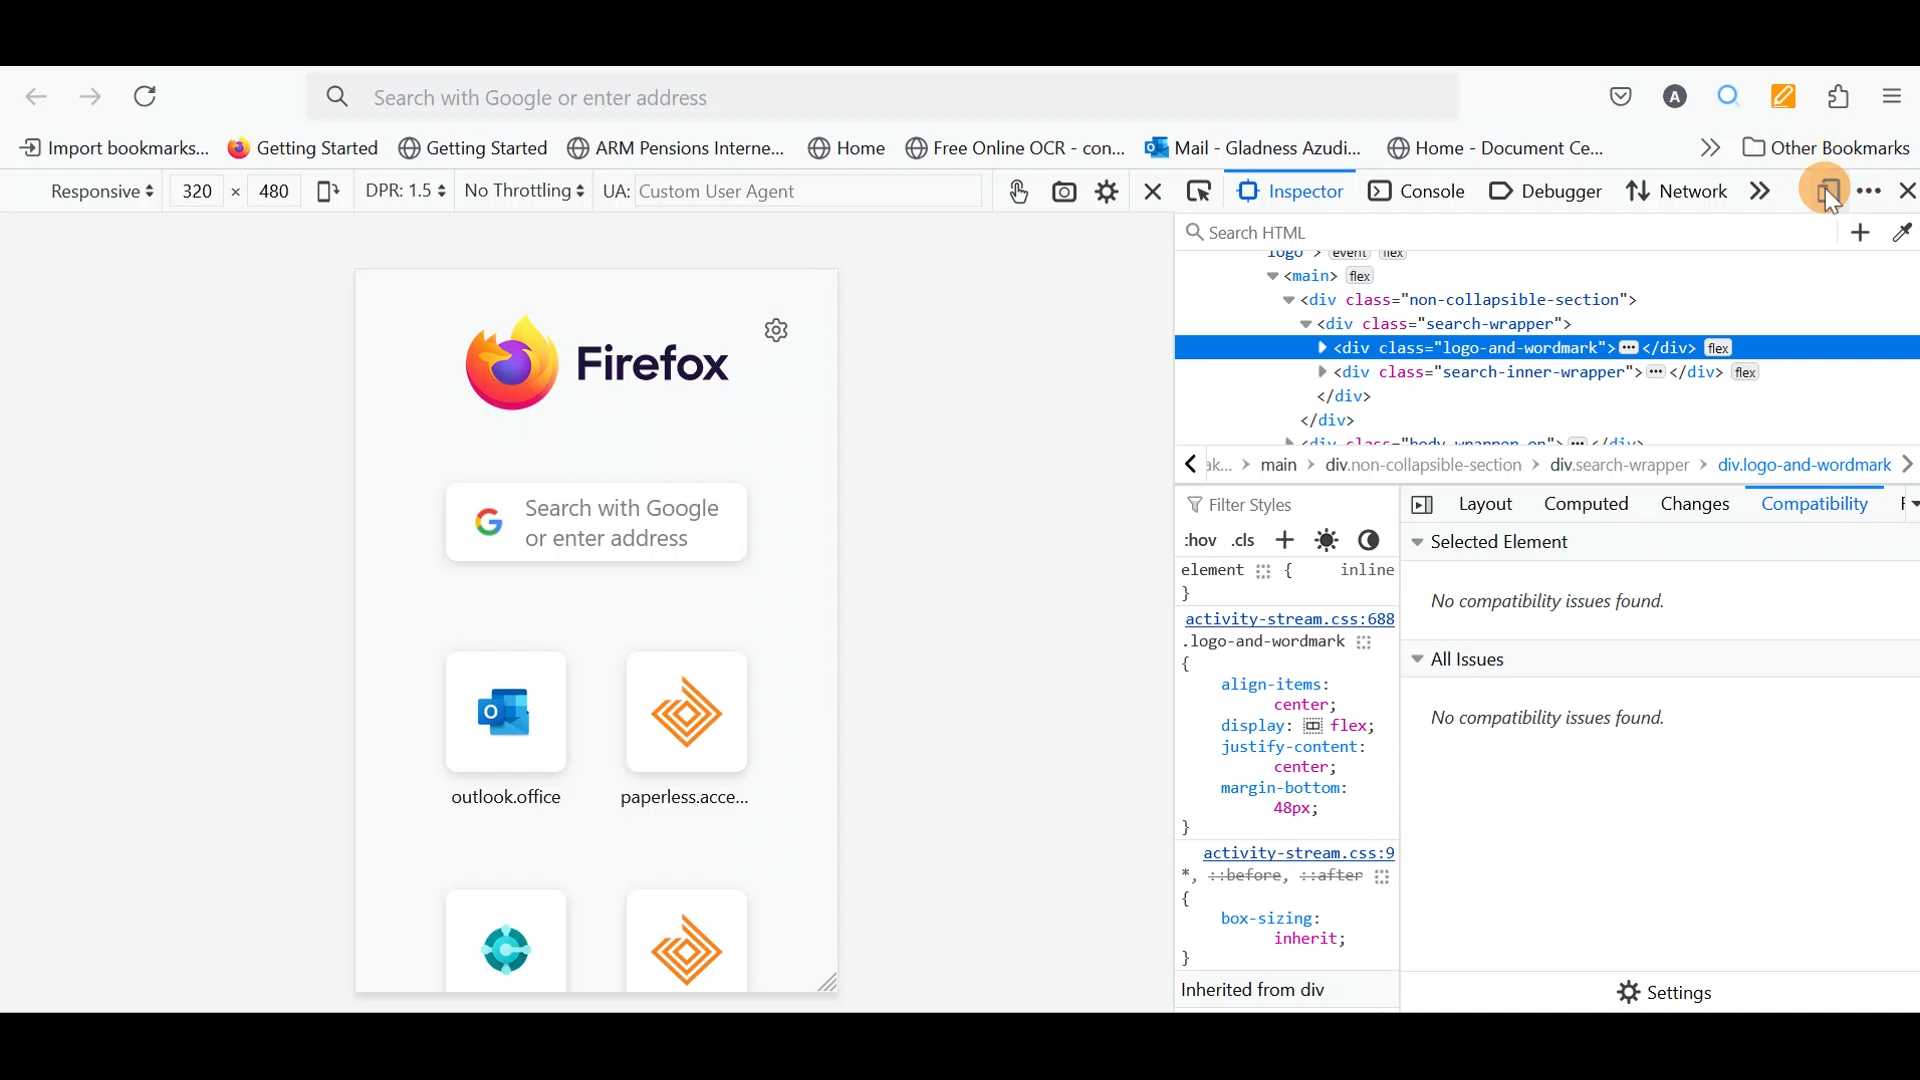 This screenshot has width=1920, height=1080. I want to click on Debugger, so click(1541, 193).